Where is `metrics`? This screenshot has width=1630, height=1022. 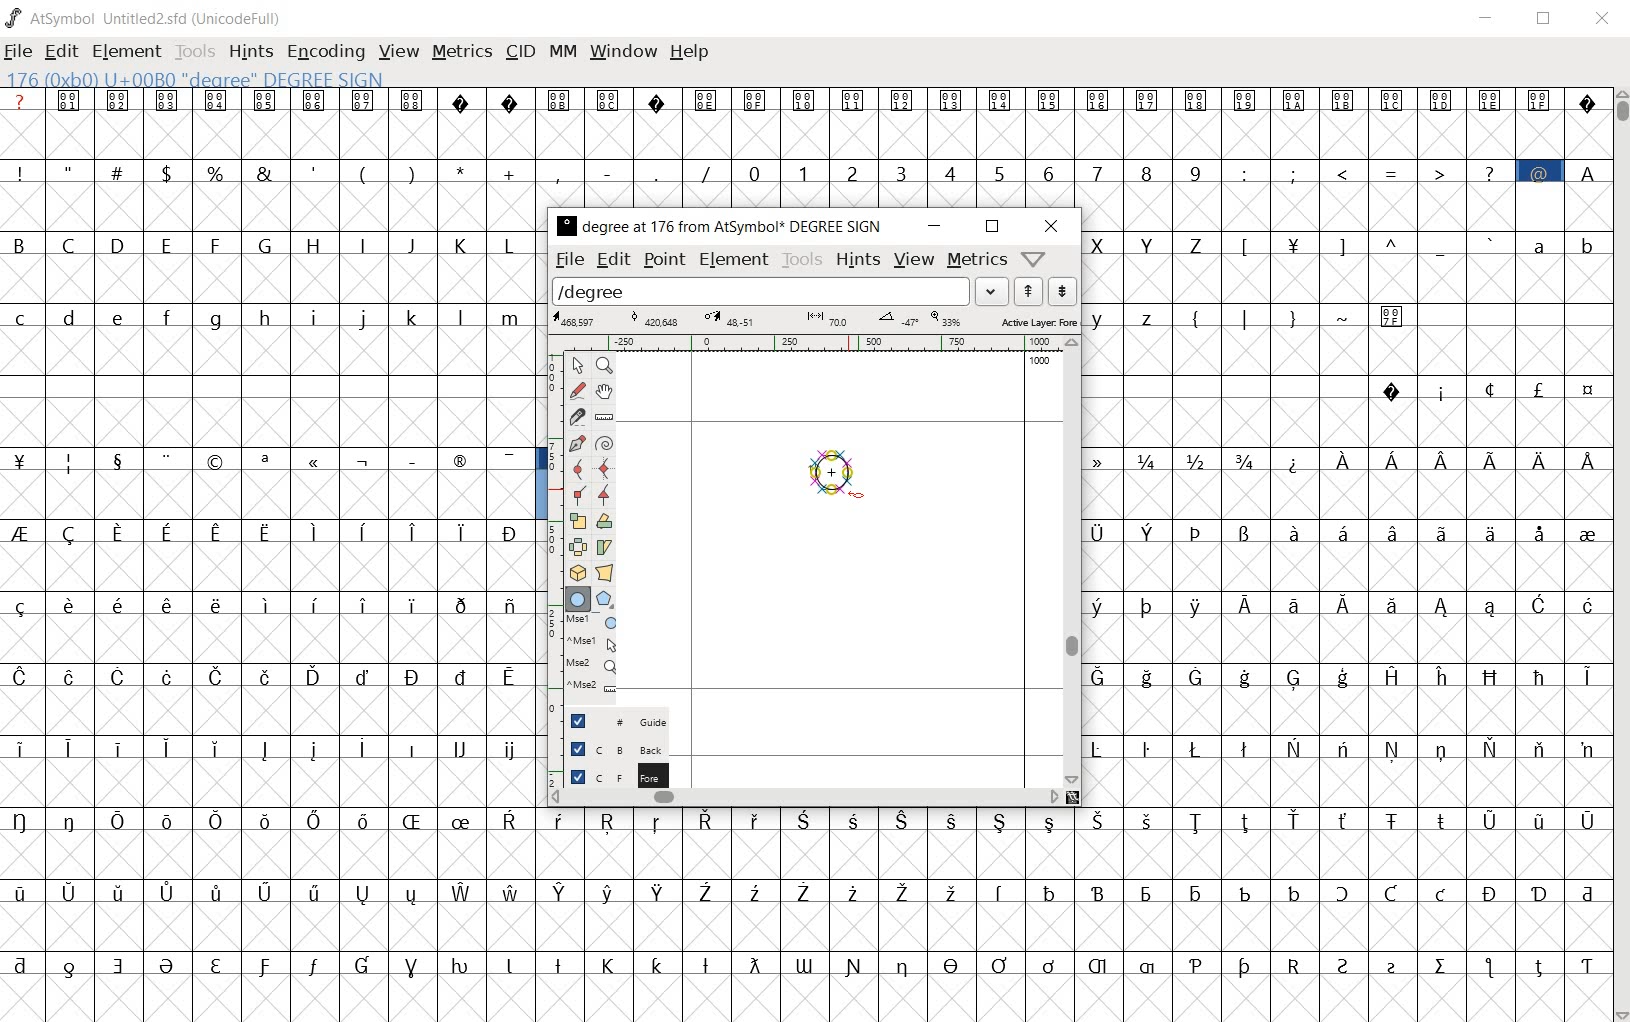
metrics is located at coordinates (976, 261).